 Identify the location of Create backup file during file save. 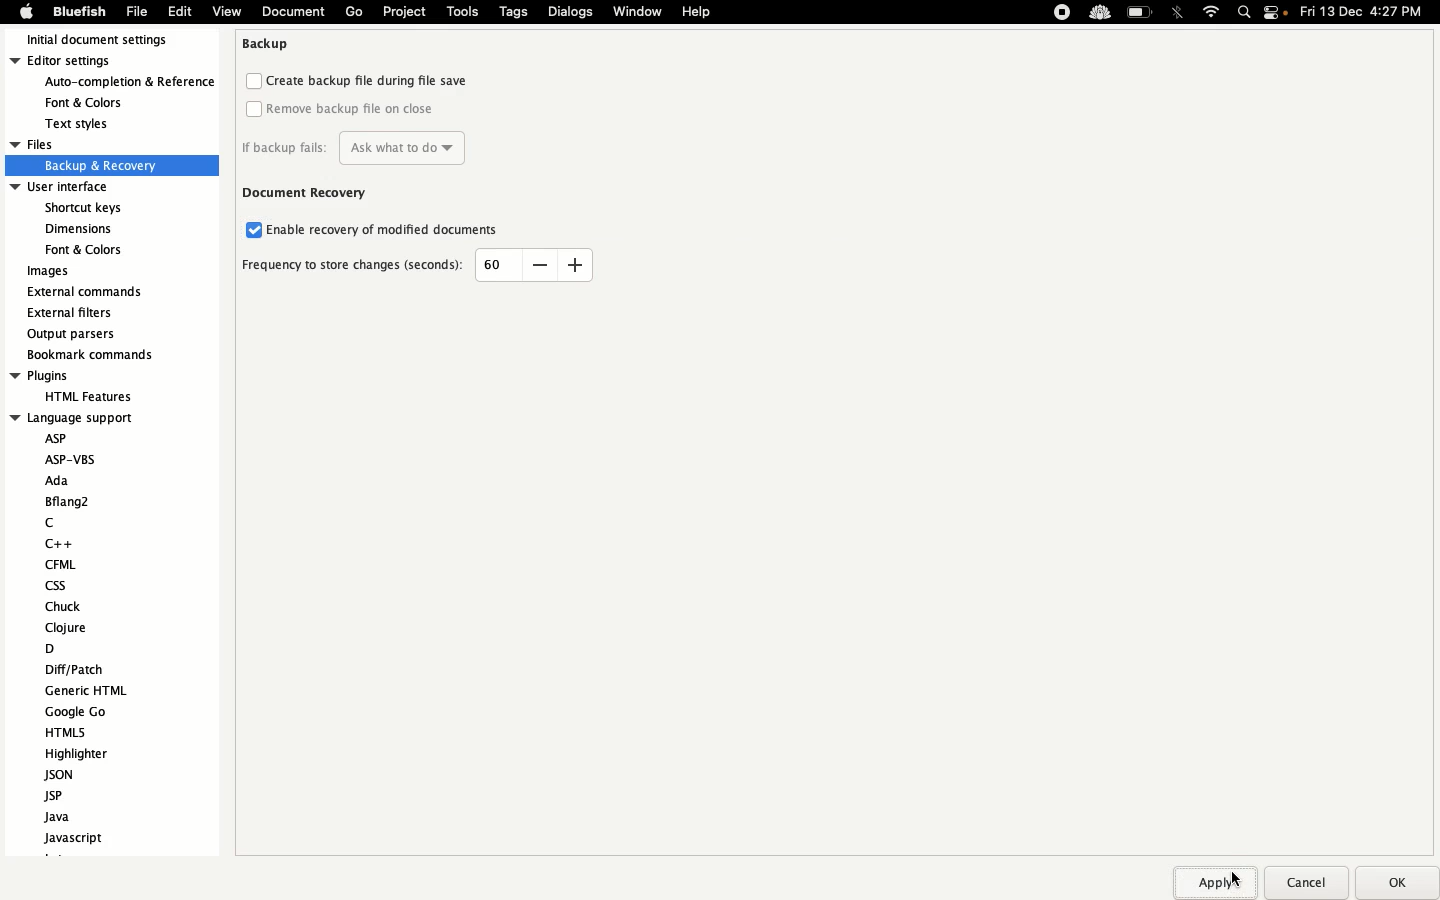
(361, 81).